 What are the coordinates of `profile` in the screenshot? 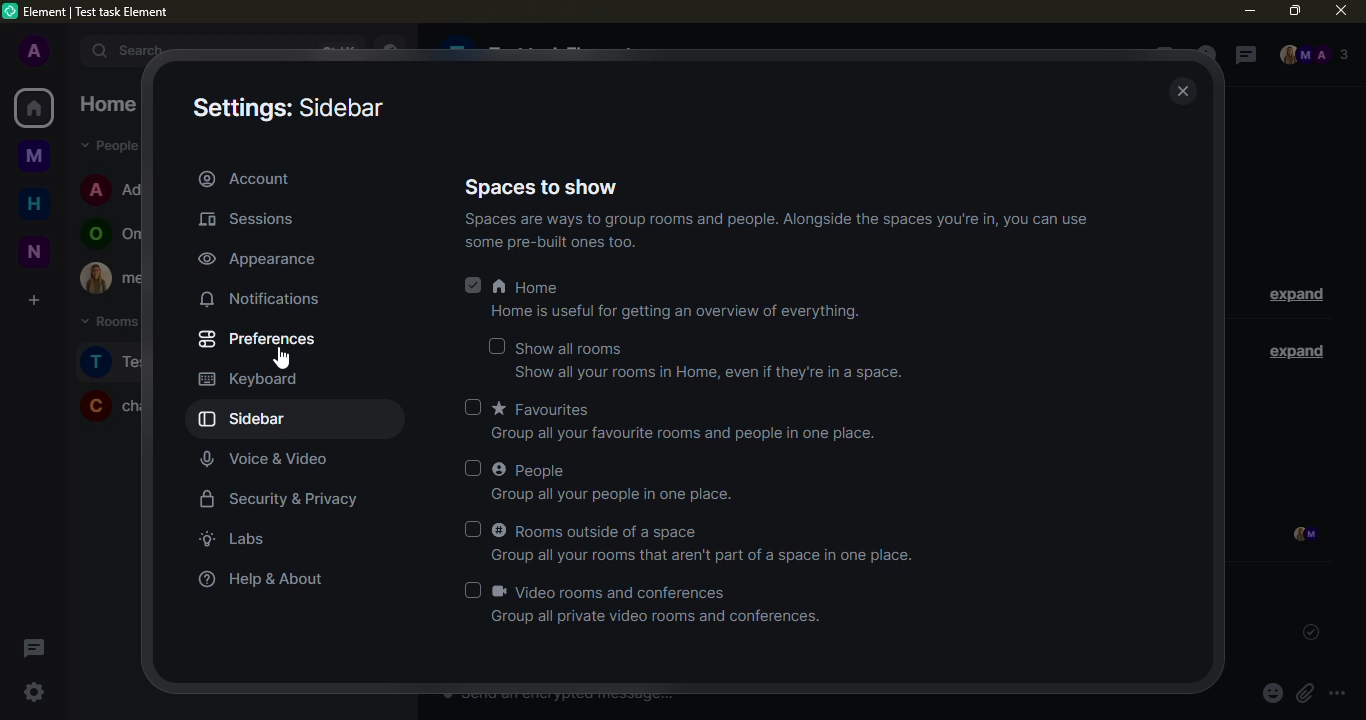 It's located at (33, 52).